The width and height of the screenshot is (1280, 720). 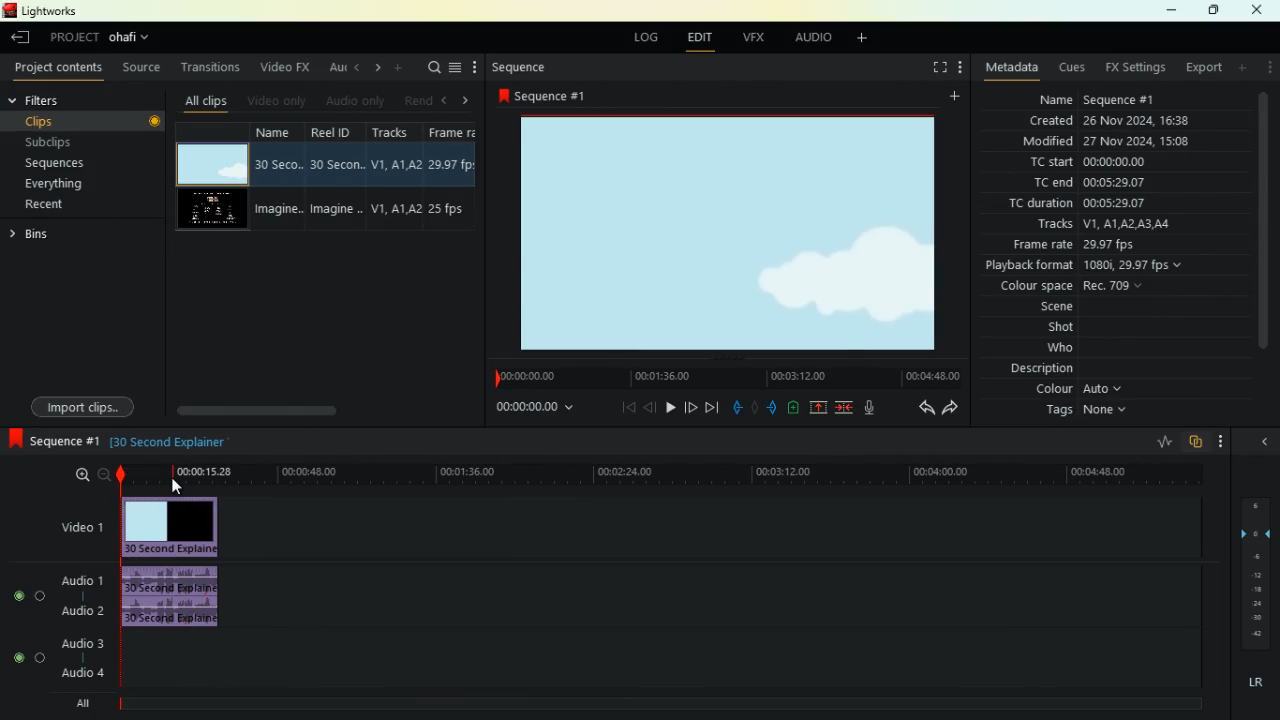 What do you see at coordinates (1226, 440) in the screenshot?
I see `menu` at bounding box center [1226, 440].